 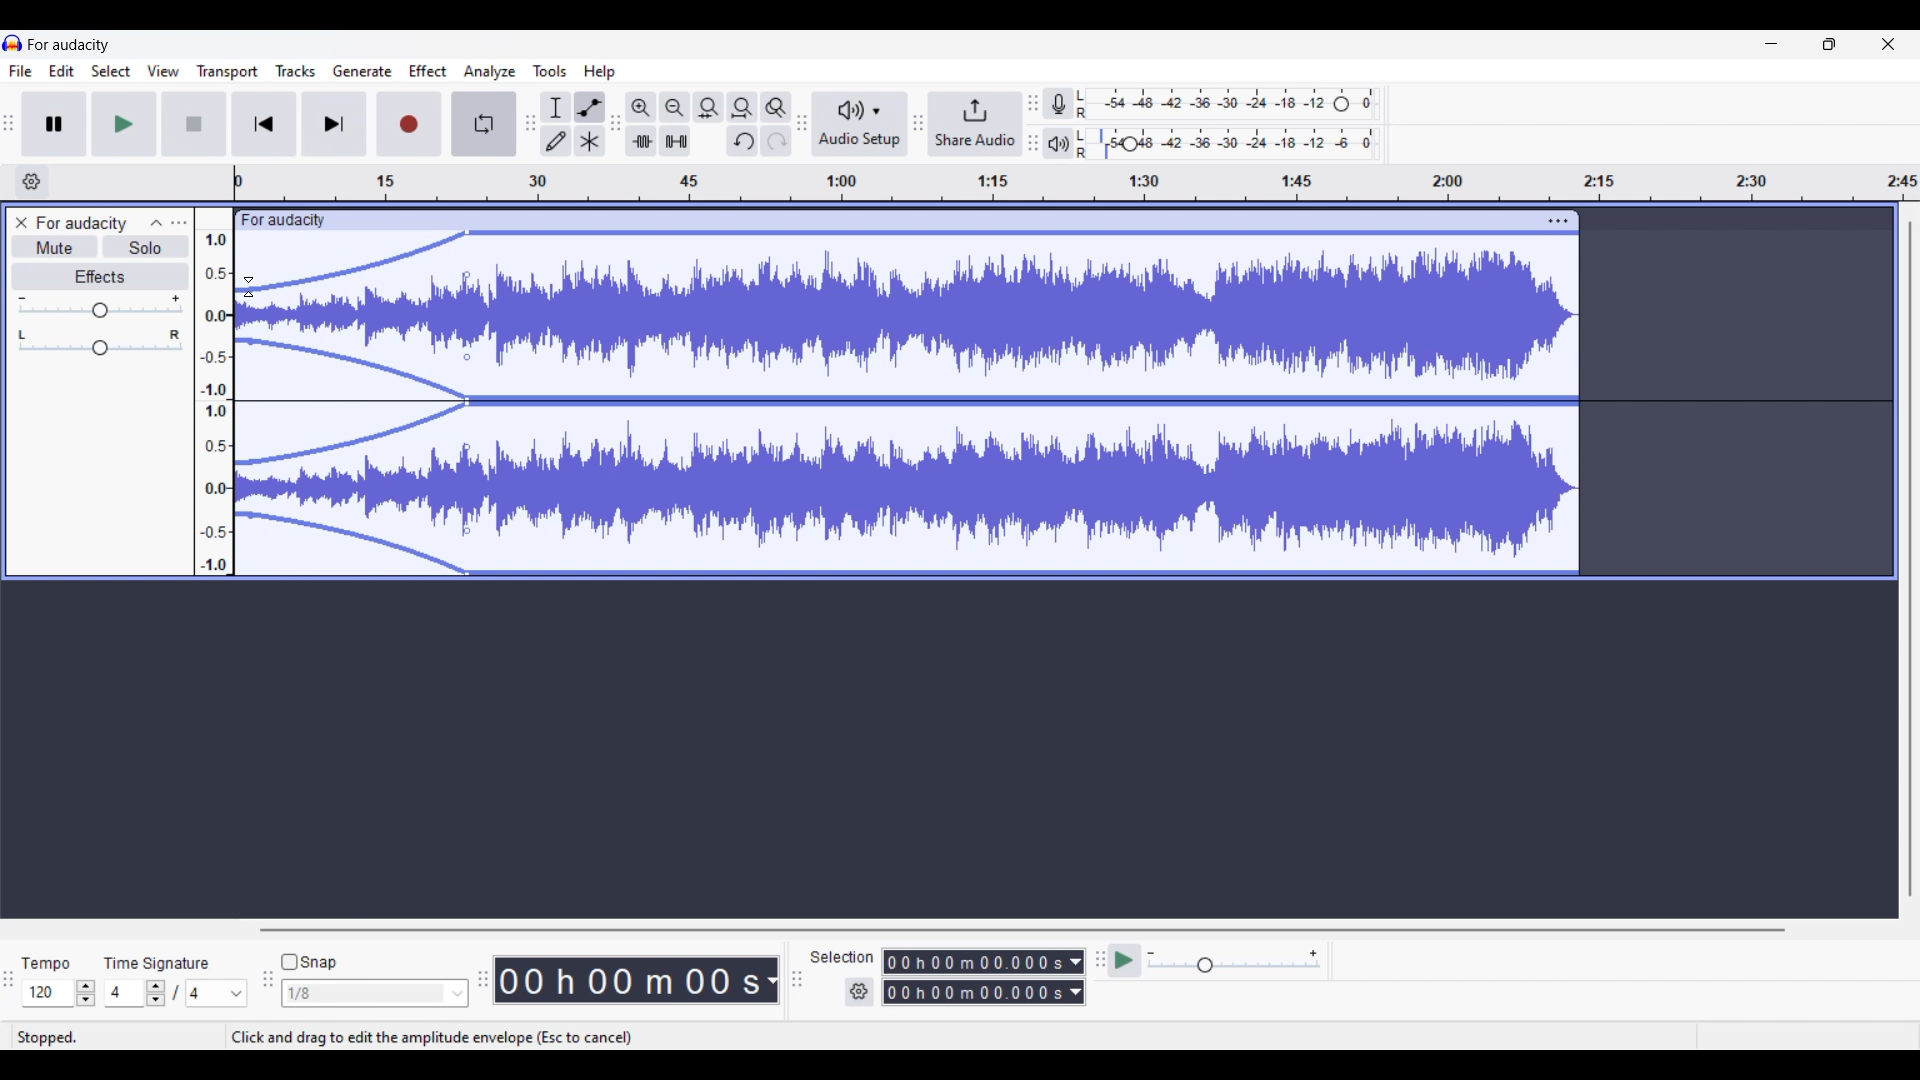 What do you see at coordinates (163, 71) in the screenshot?
I see `View` at bounding box center [163, 71].